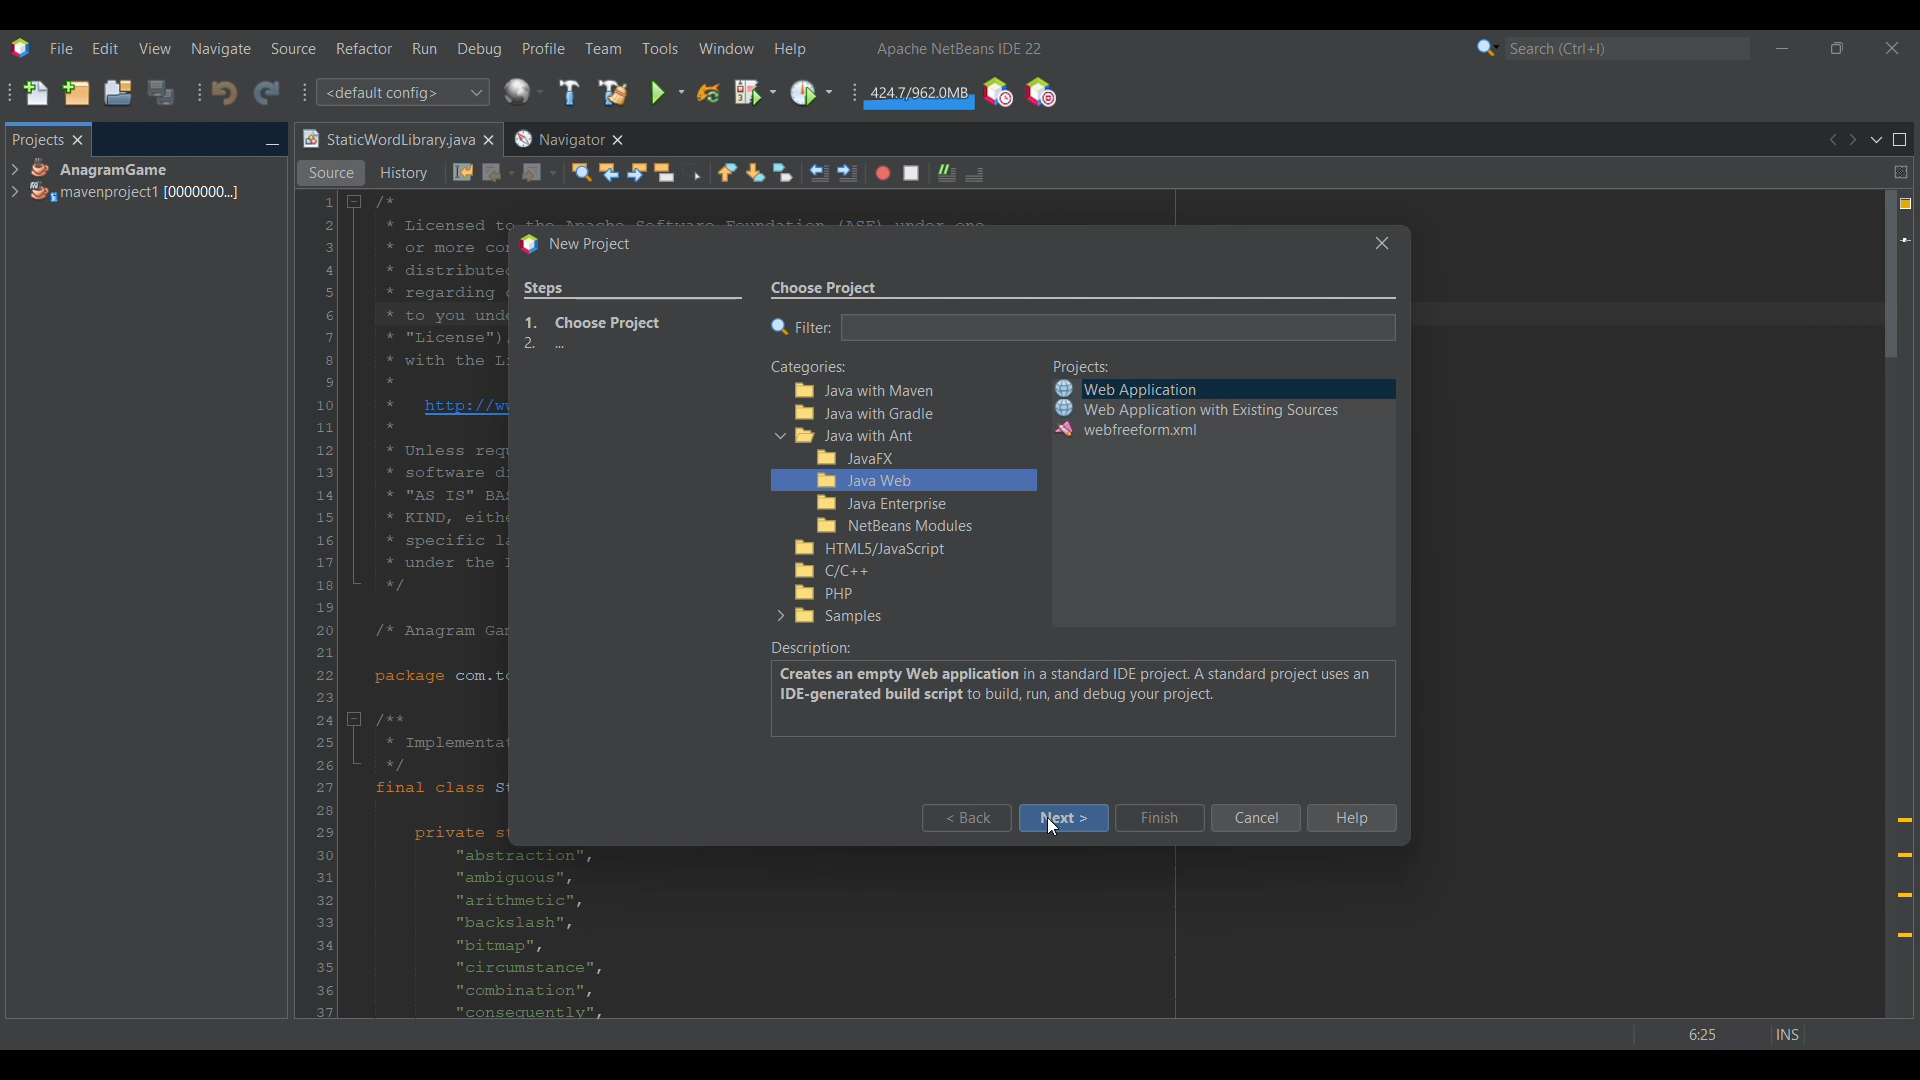 Image resolution: width=1920 pixels, height=1080 pixels. What do you see at coordinates (1837, 48) in the screenshot?
I see `Show in smaller tab` at bounding box center [1837, 48].